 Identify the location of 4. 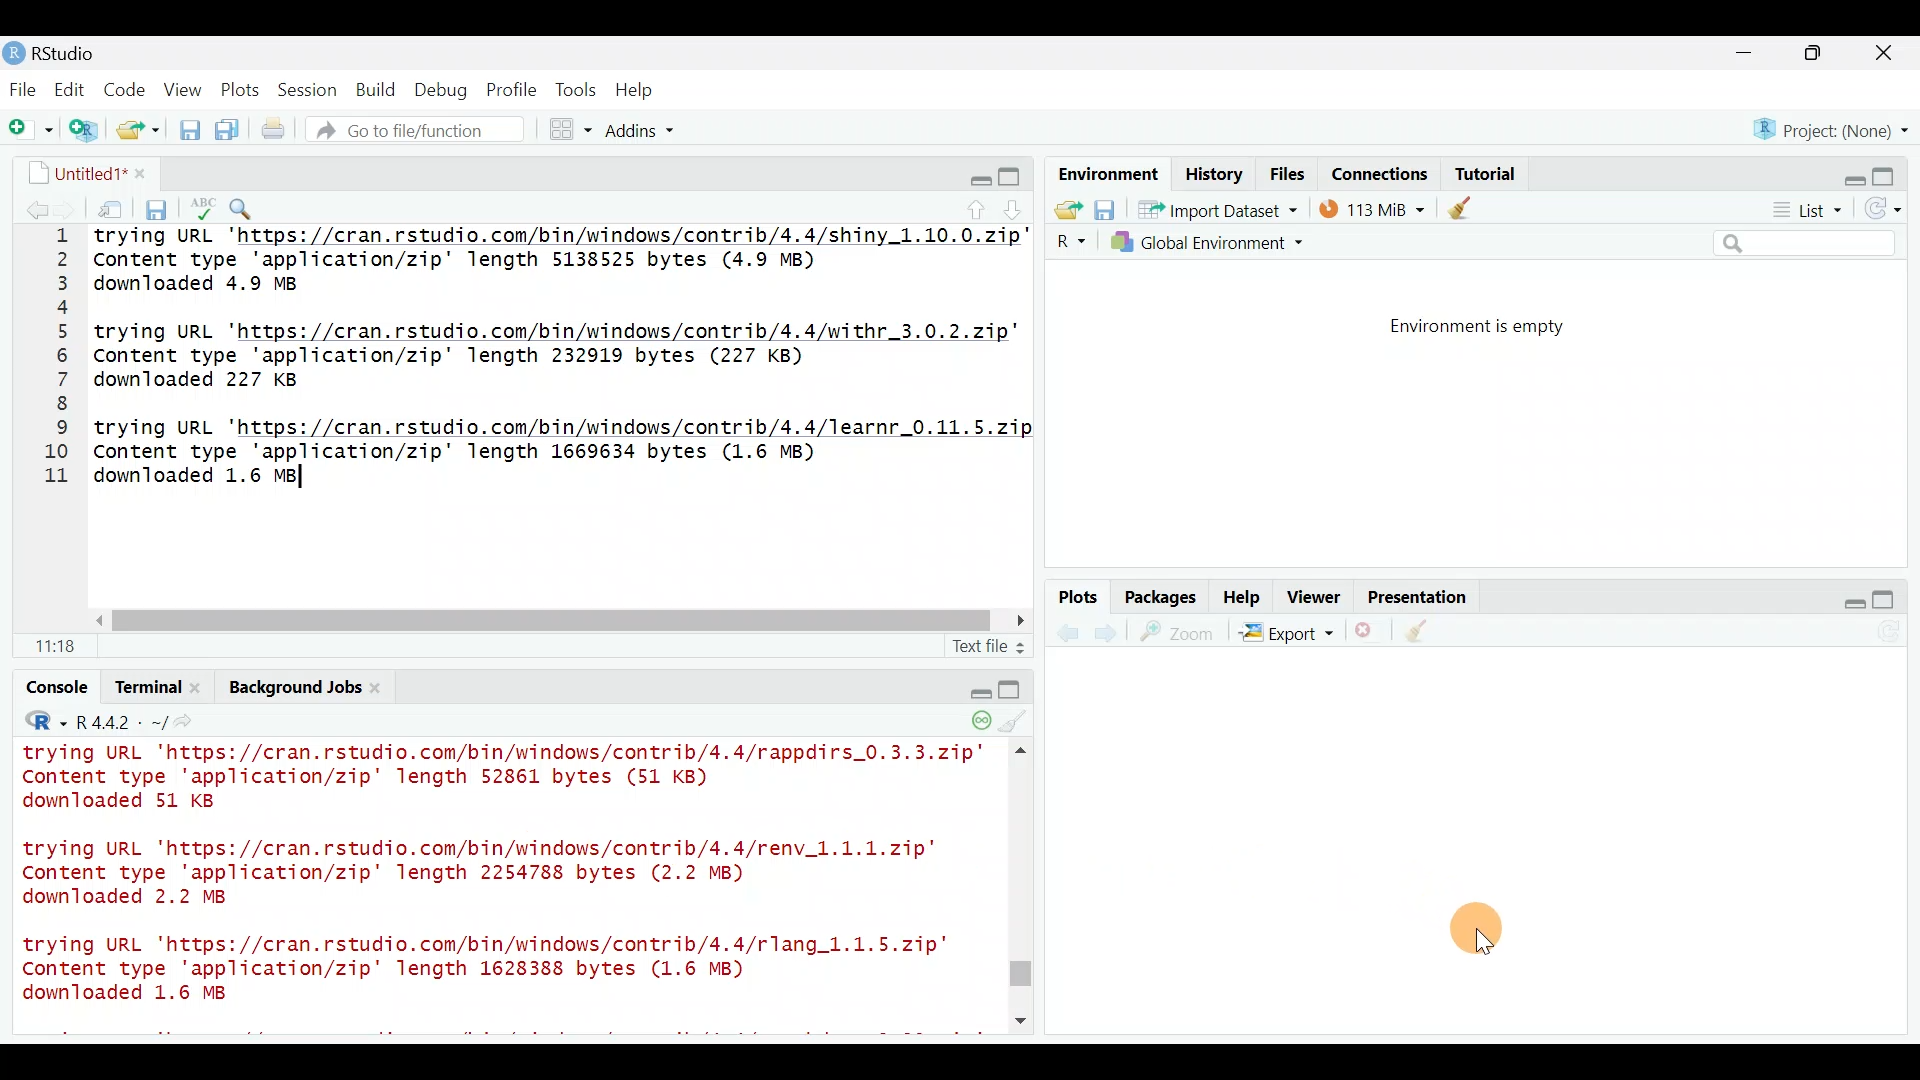
(66, 311).